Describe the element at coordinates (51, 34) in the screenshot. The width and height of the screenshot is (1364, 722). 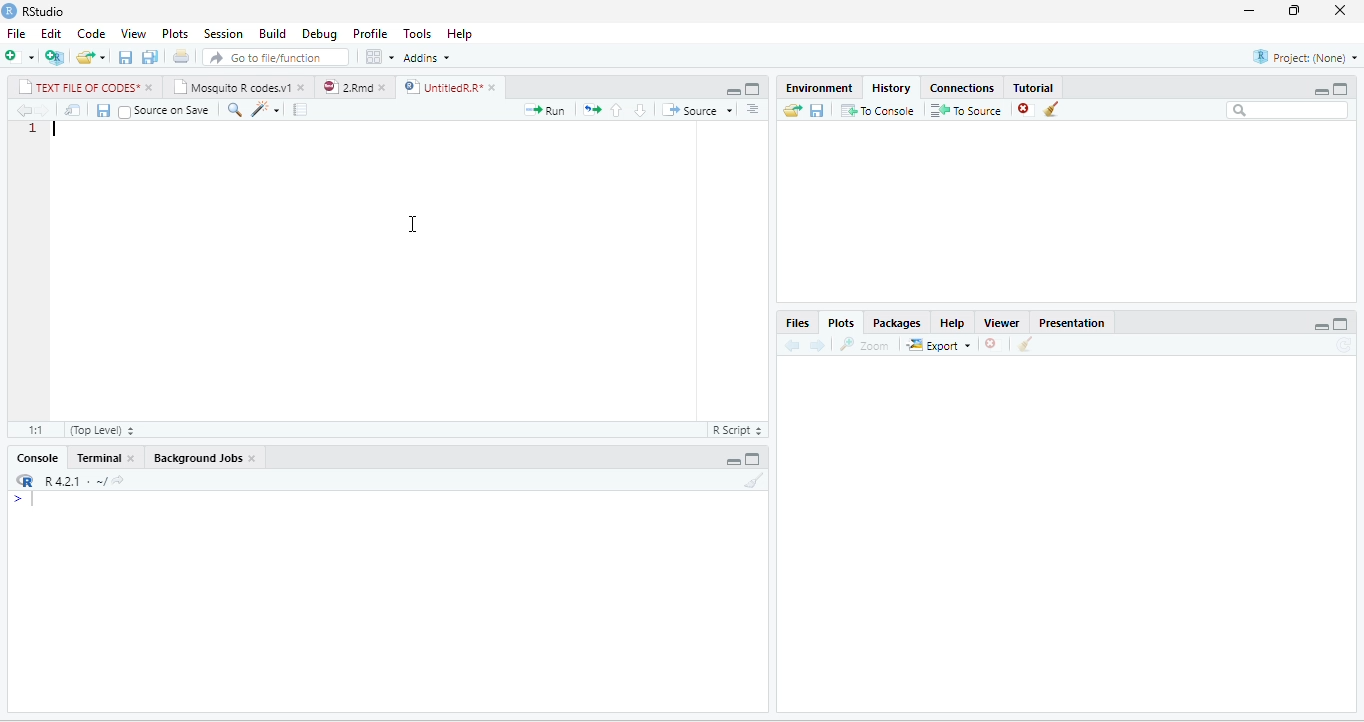
I see `Edit` at that location.